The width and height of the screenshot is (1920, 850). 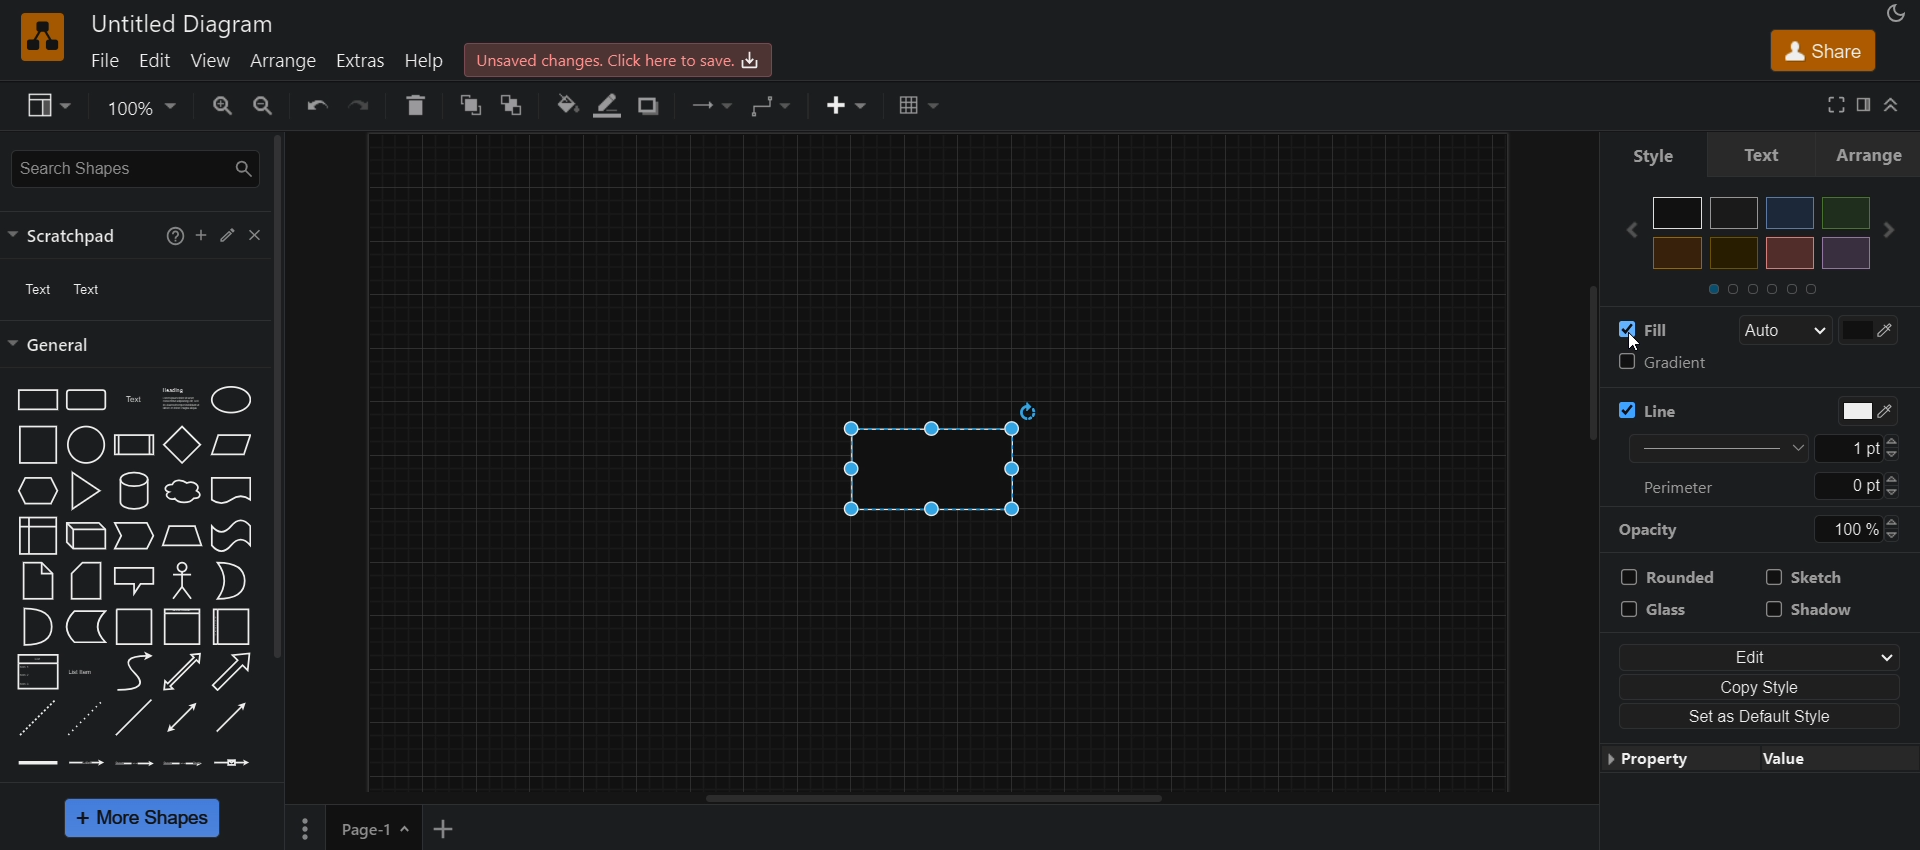 What do you see at coordinates (844, 107) in the screenshot?
I see `insert` at bounding box center [844, 107].